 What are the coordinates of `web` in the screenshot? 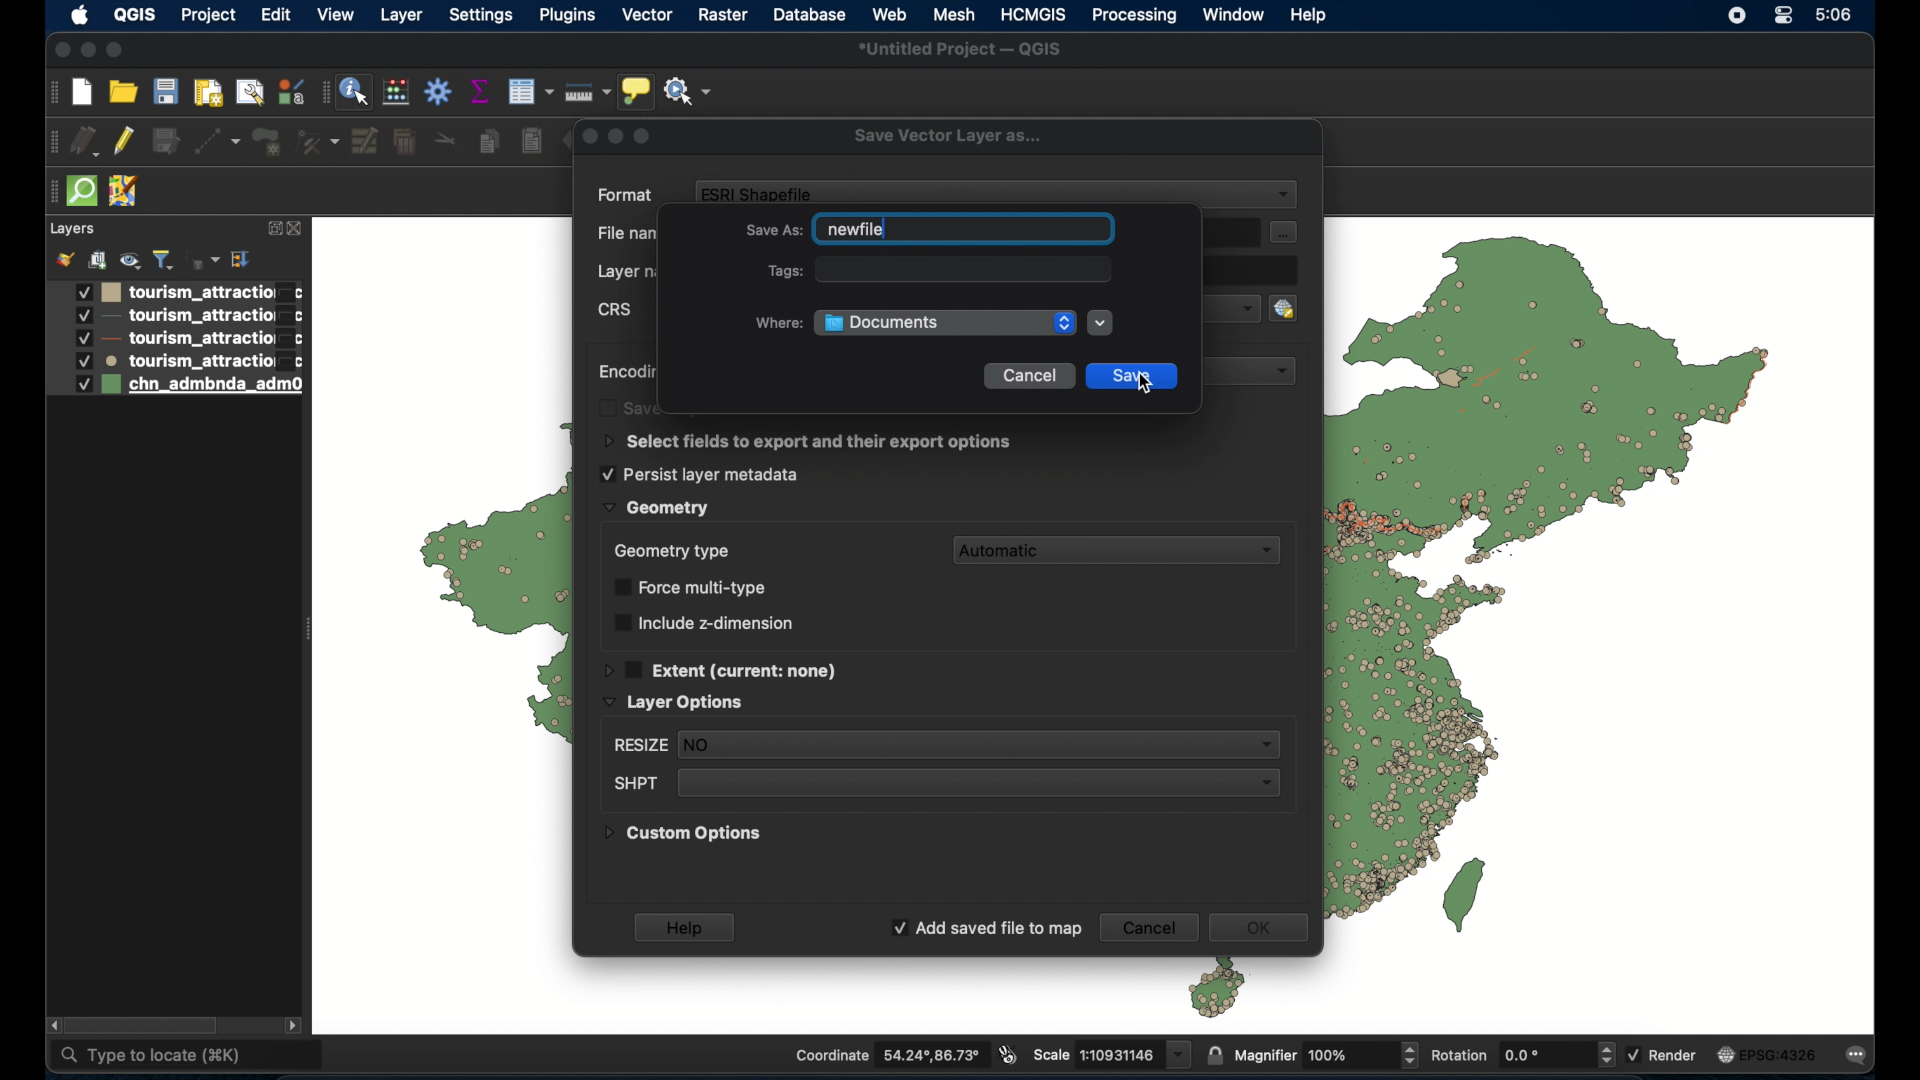 It's located at (890, 13).